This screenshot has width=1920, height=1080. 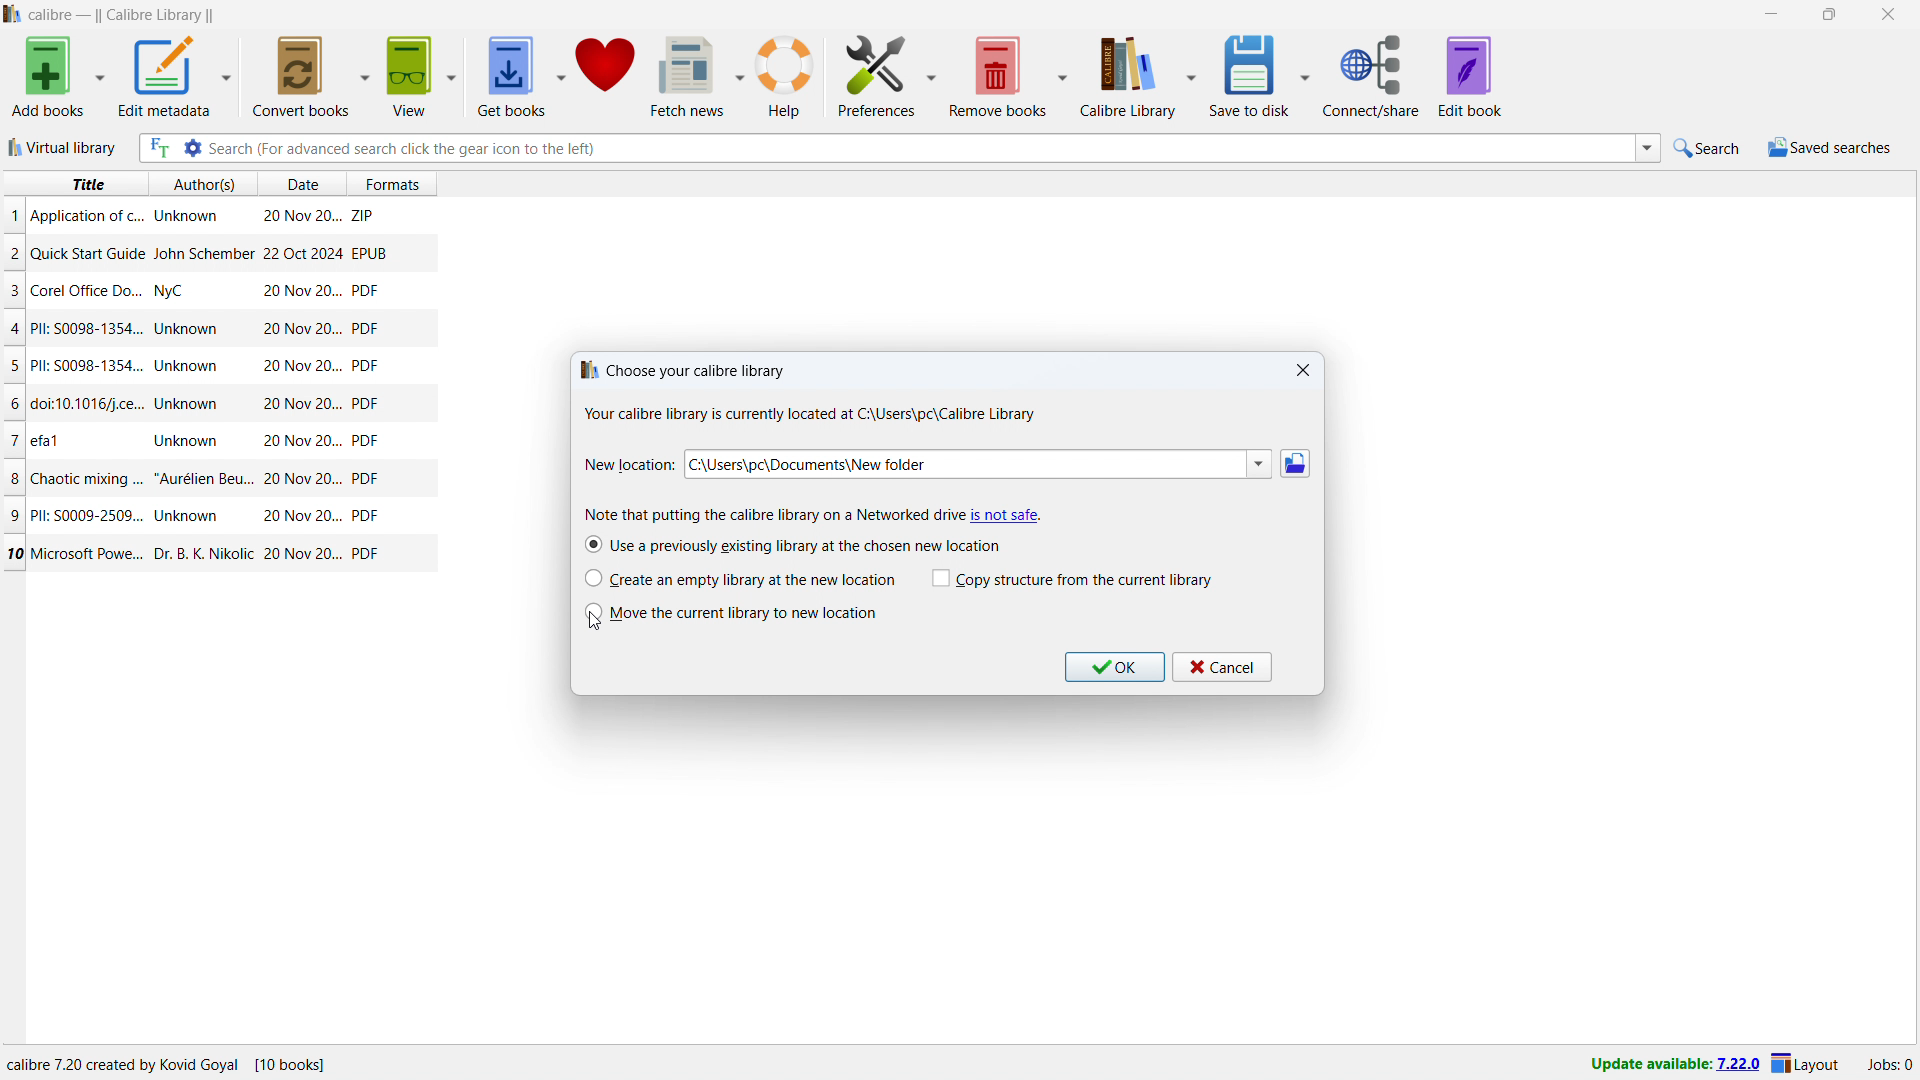 I want to click on Location, so click(x=221, y=1065).